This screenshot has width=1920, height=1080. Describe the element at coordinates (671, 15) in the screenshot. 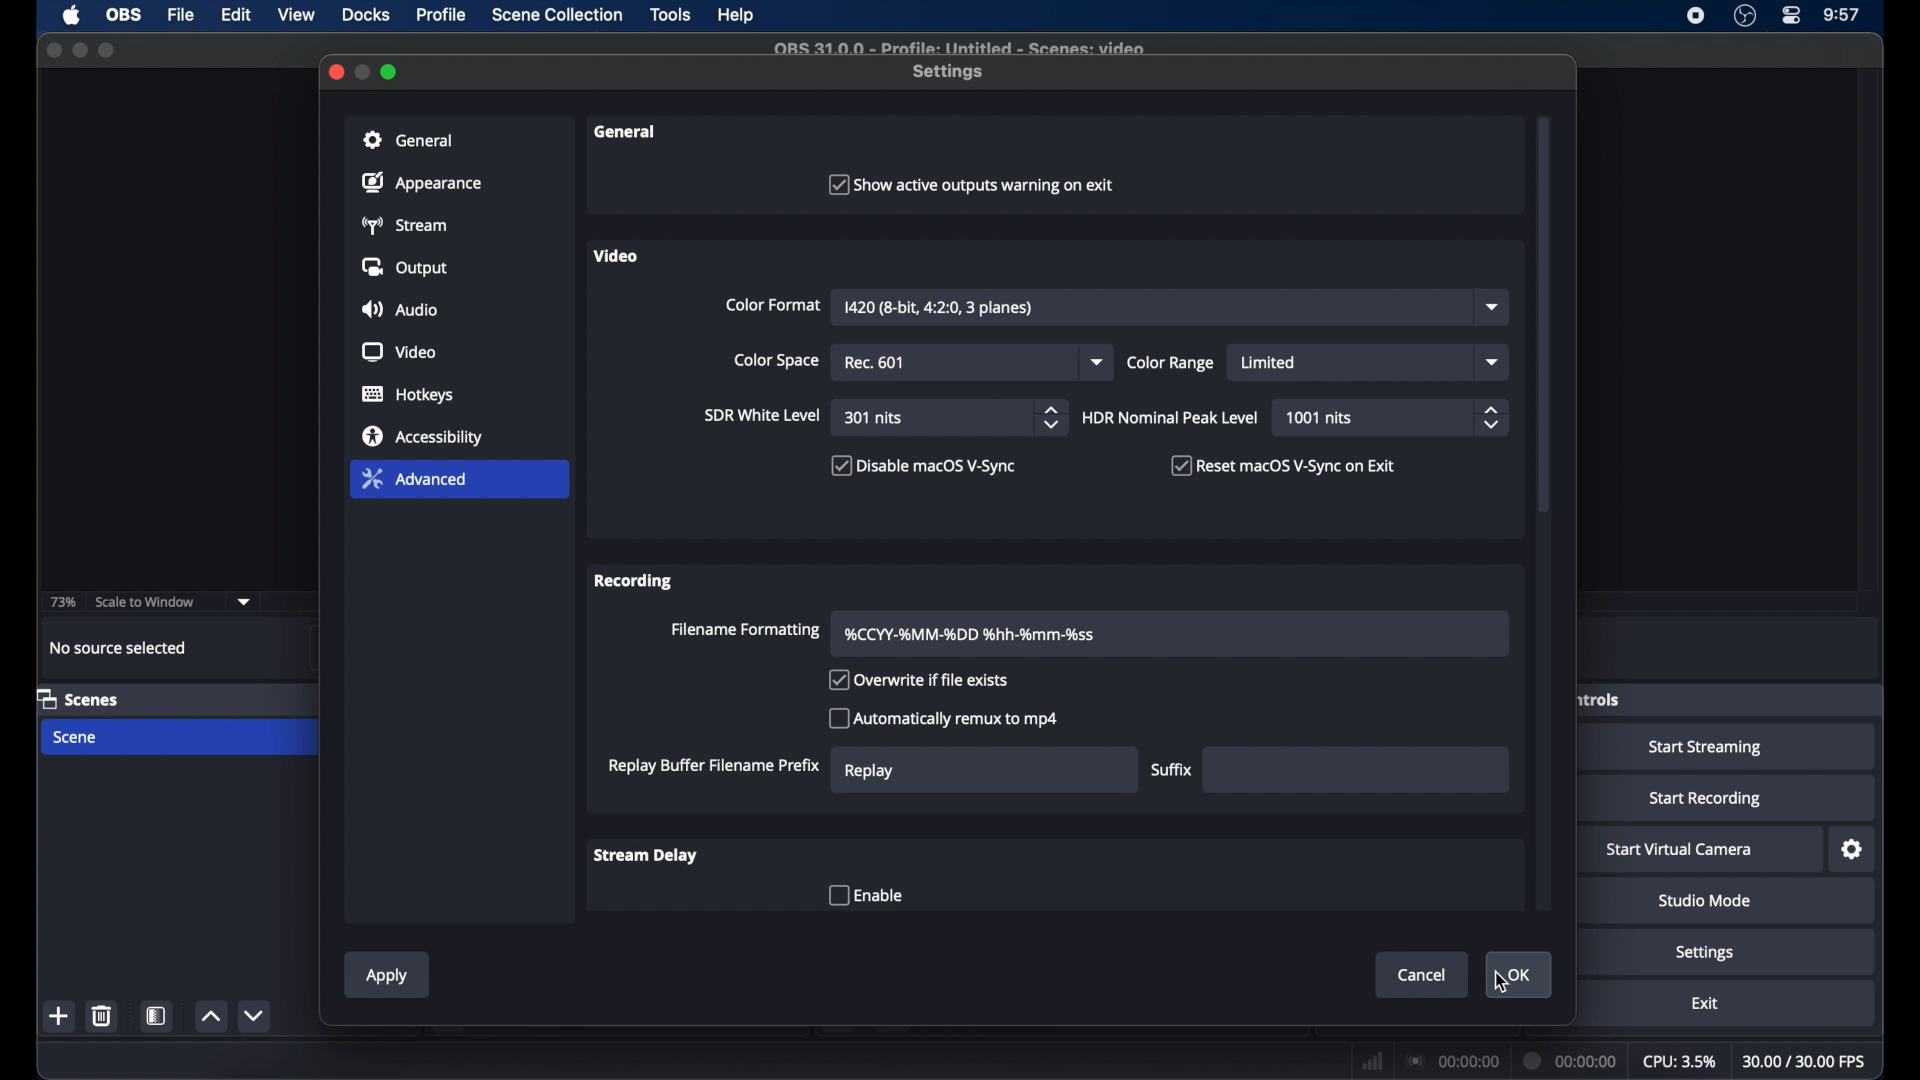

I see `tools` at that location.